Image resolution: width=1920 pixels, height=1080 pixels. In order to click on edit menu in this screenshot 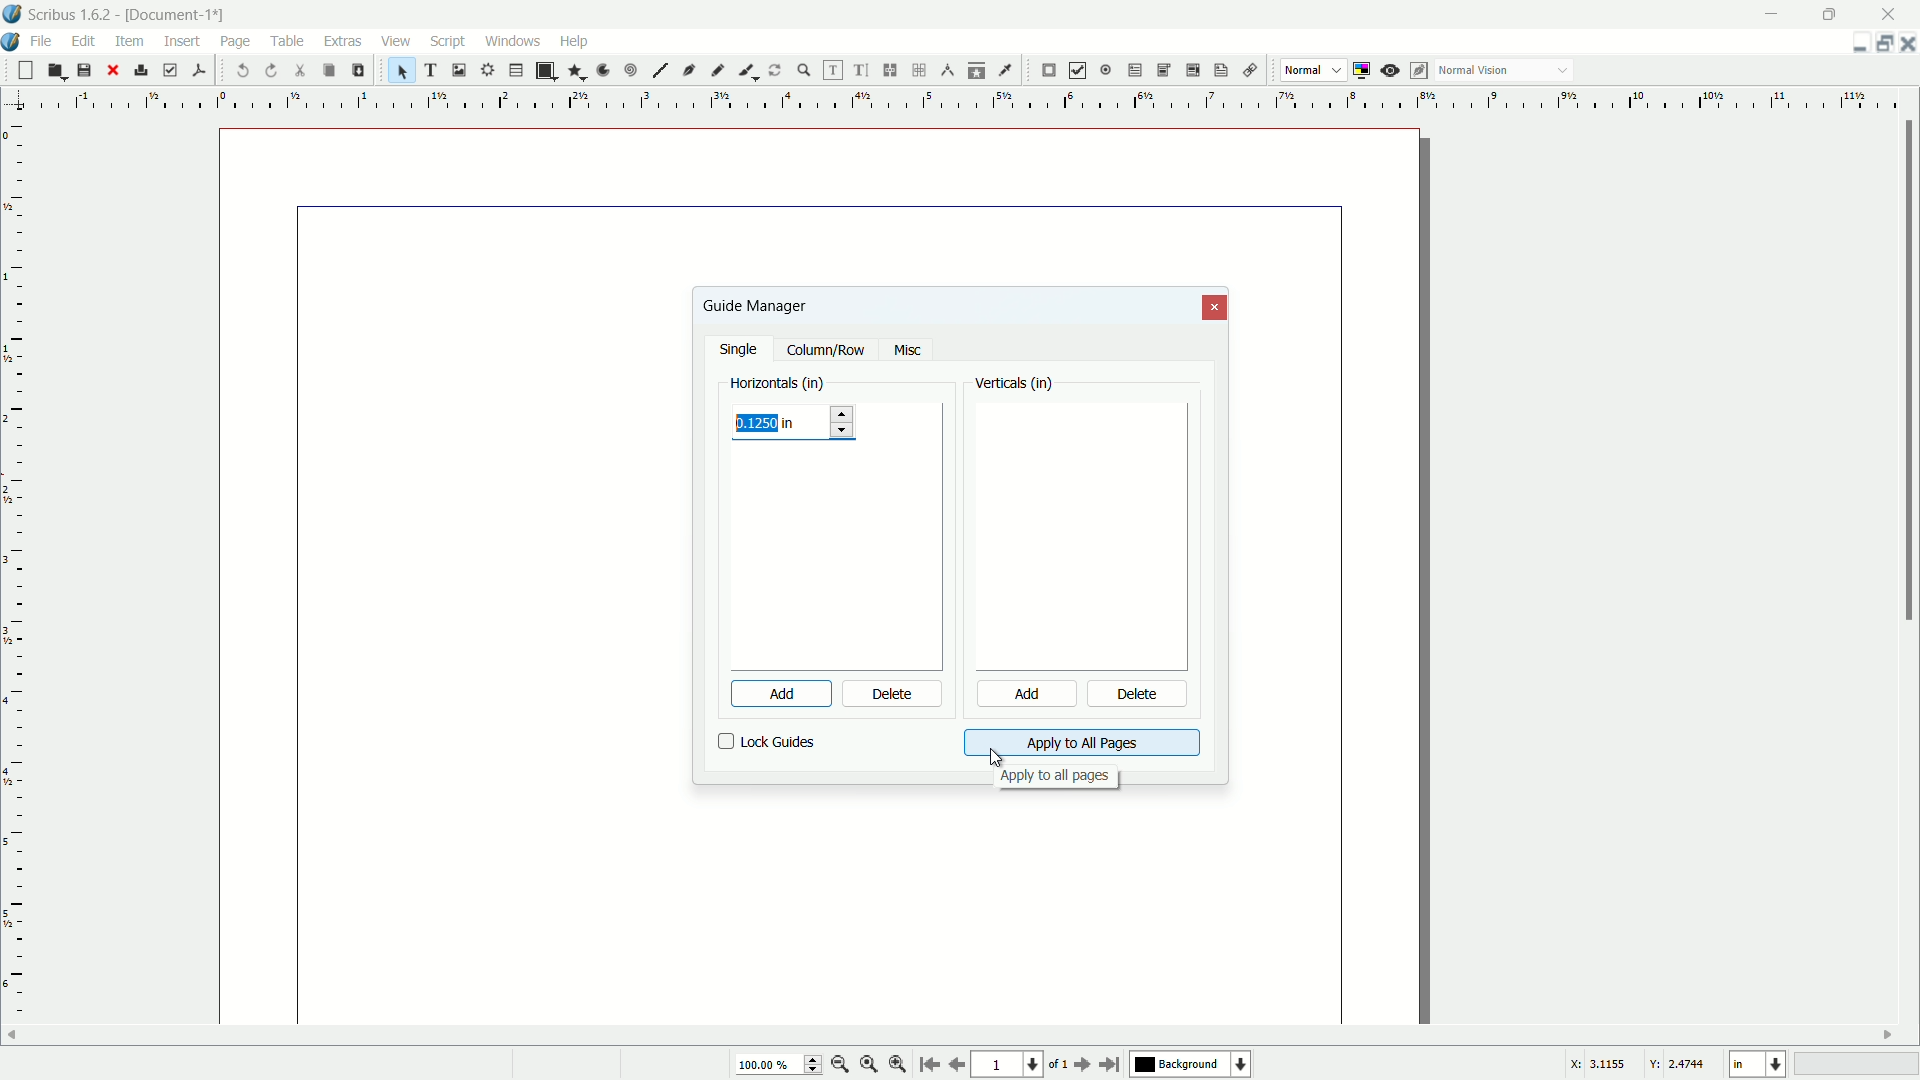, I will do `click(87, 40)`.